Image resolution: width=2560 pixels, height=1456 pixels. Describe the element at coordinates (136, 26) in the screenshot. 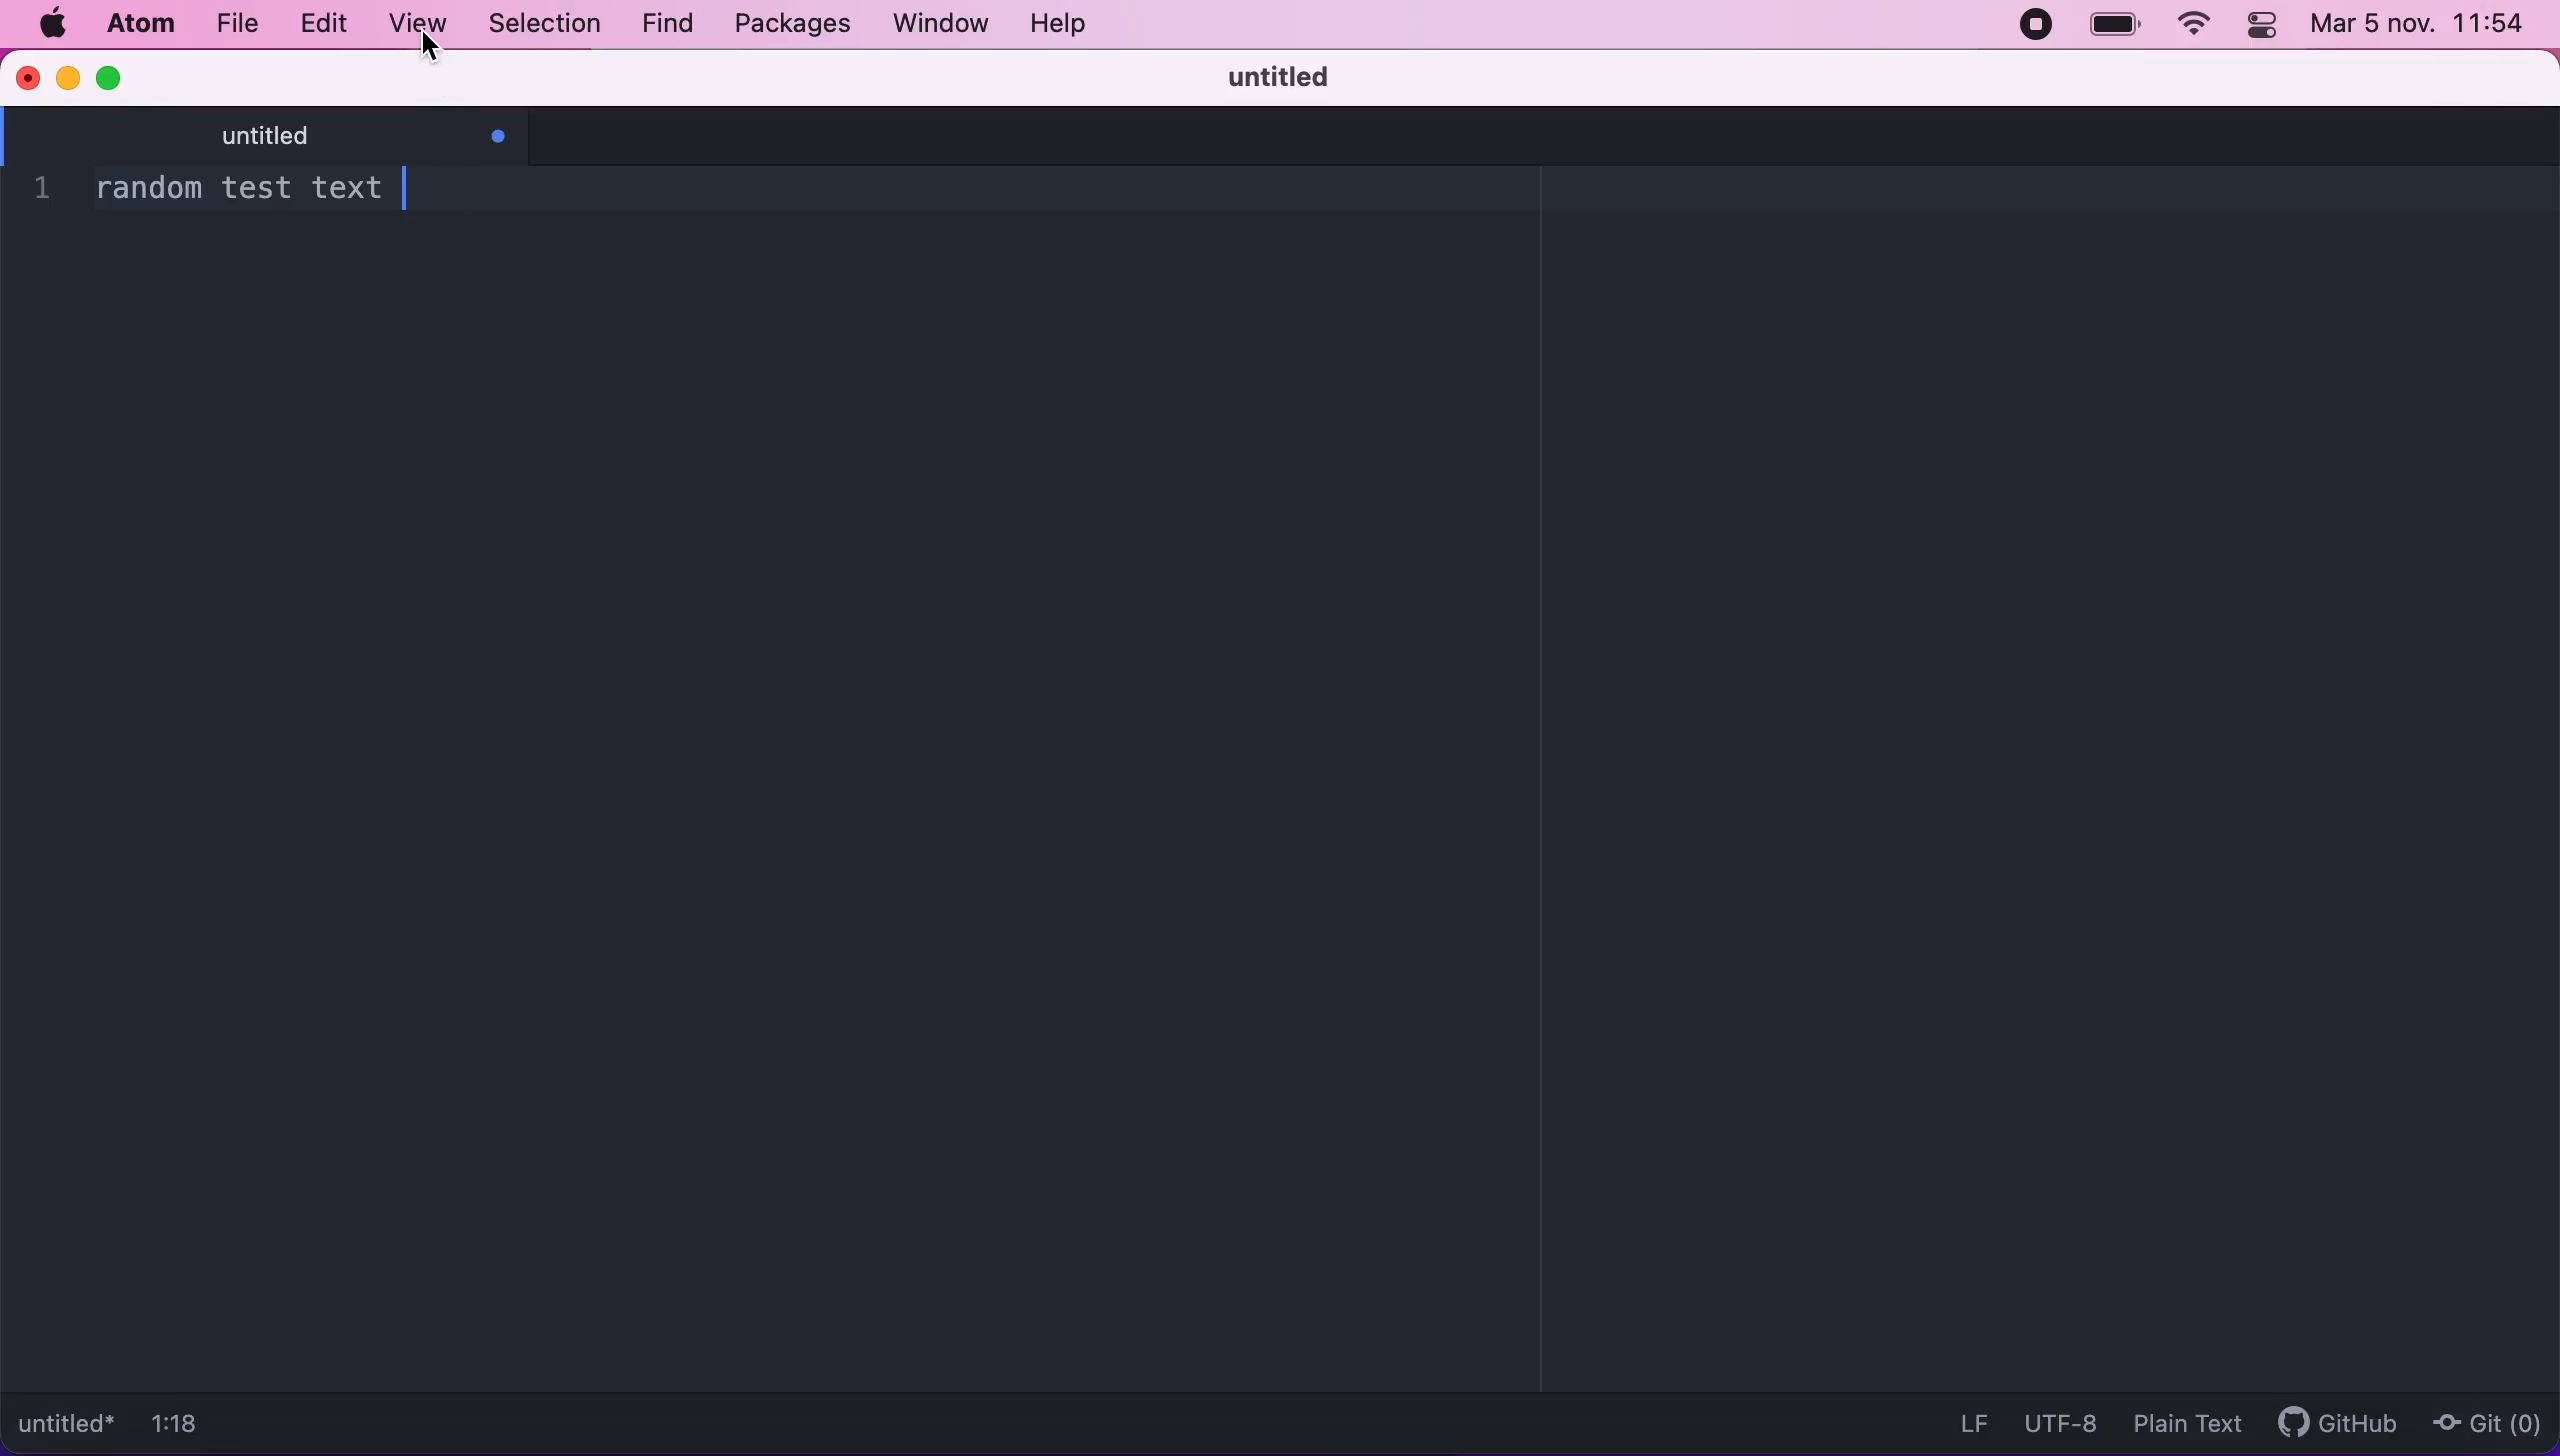

I see `atom` at that location.